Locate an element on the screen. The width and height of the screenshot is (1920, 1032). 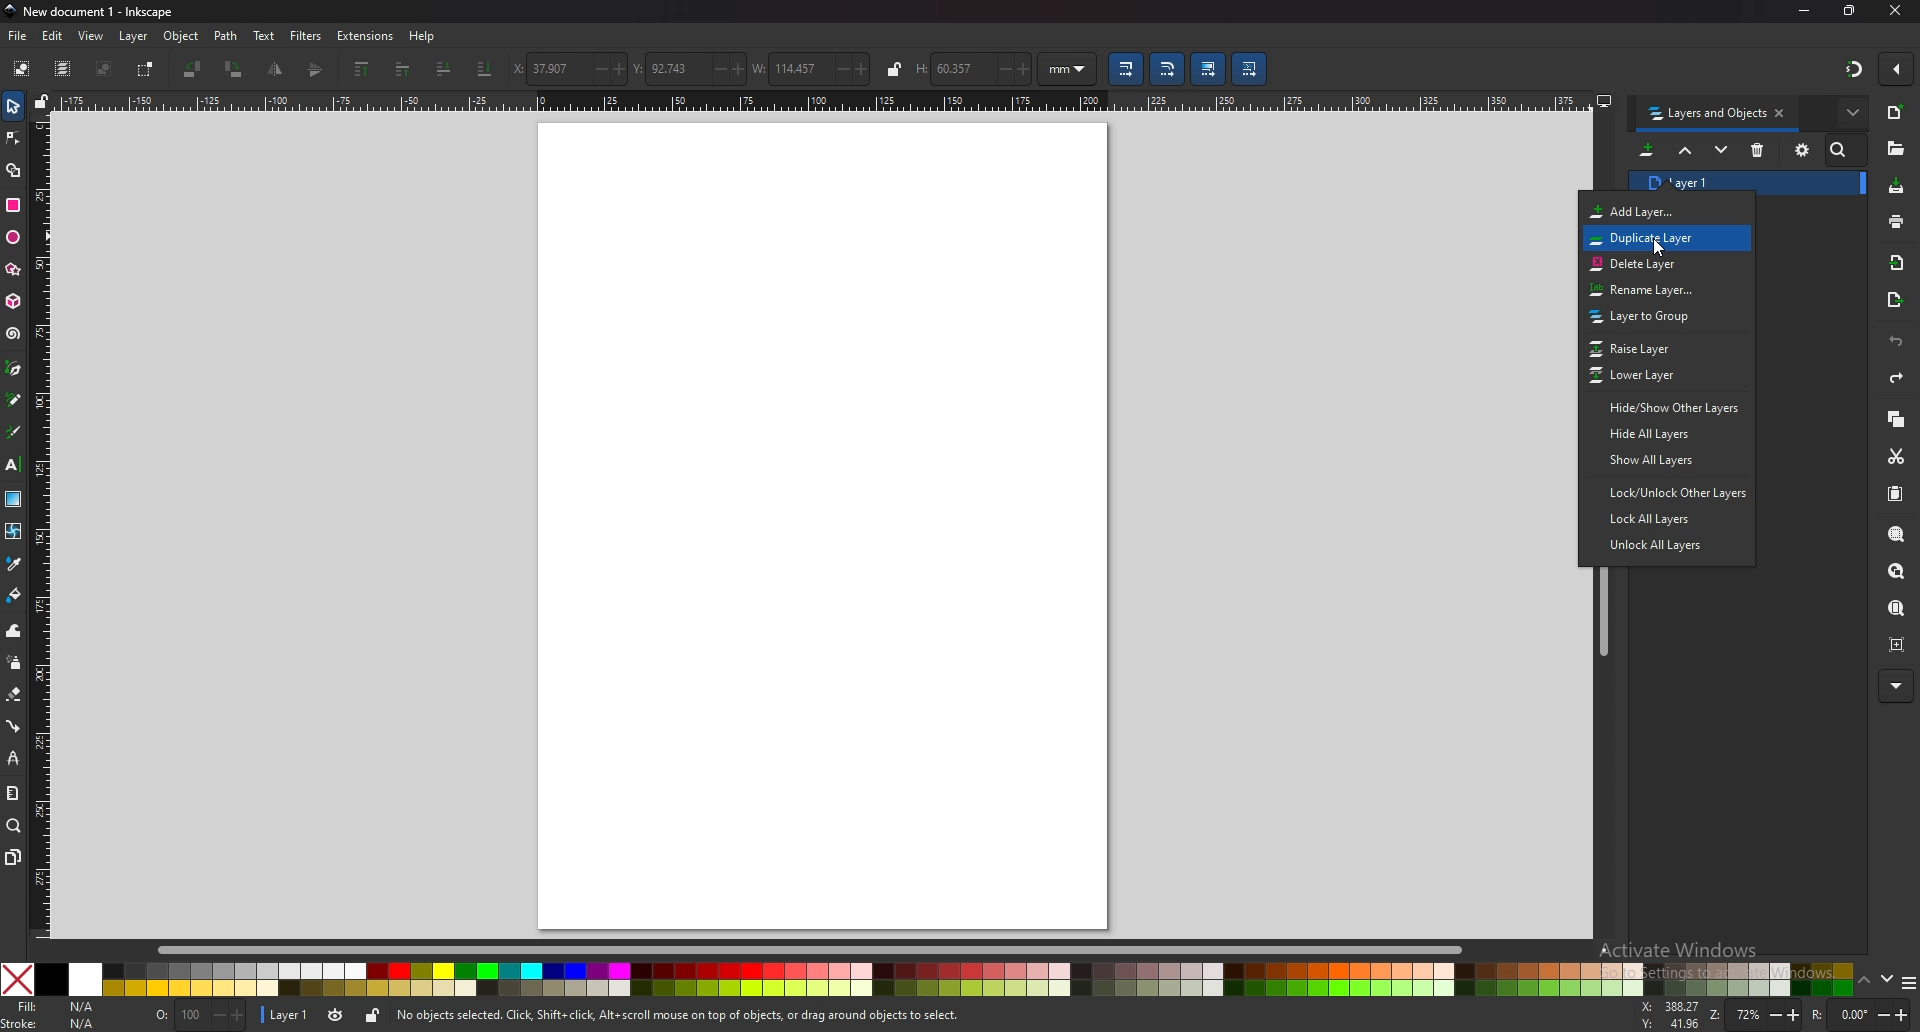
measure is located at coordinates (13, 793).